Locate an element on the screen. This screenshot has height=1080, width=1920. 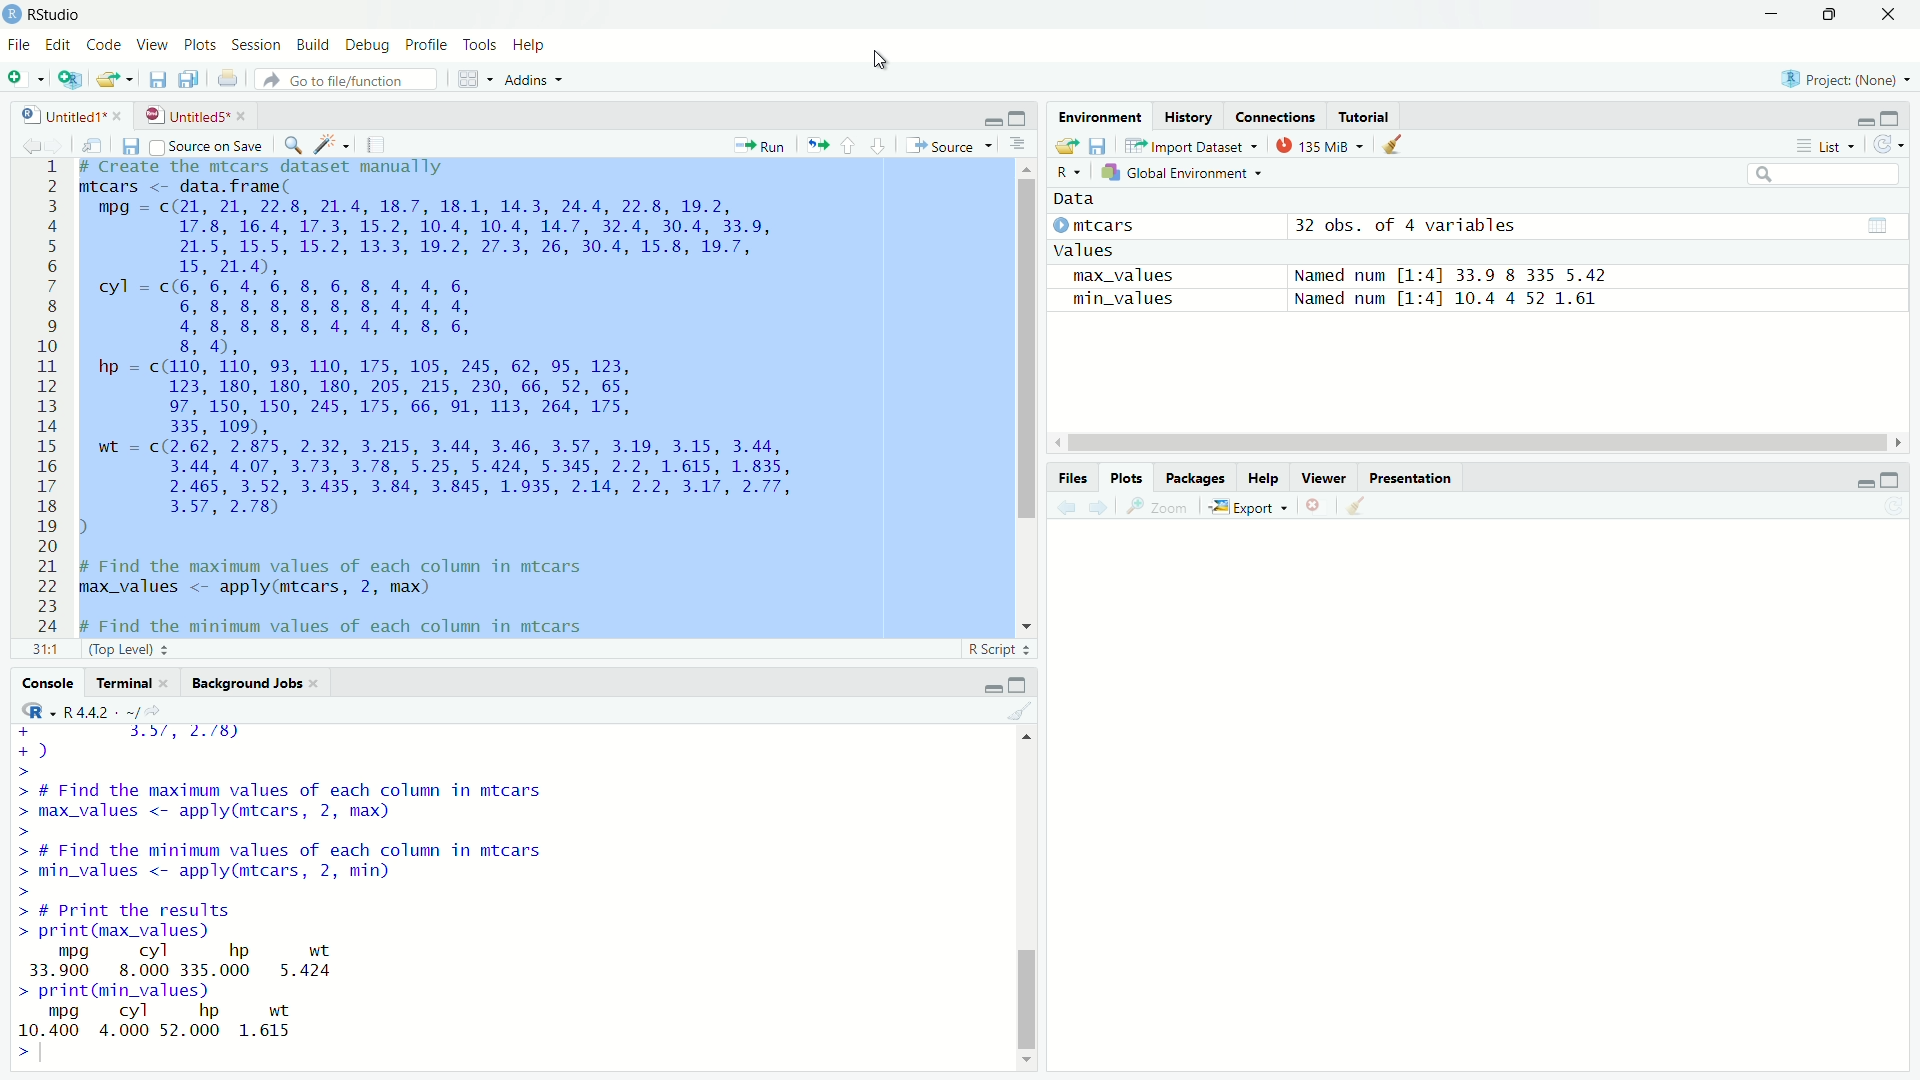
Presentation is located at coordinates (1427, 477).